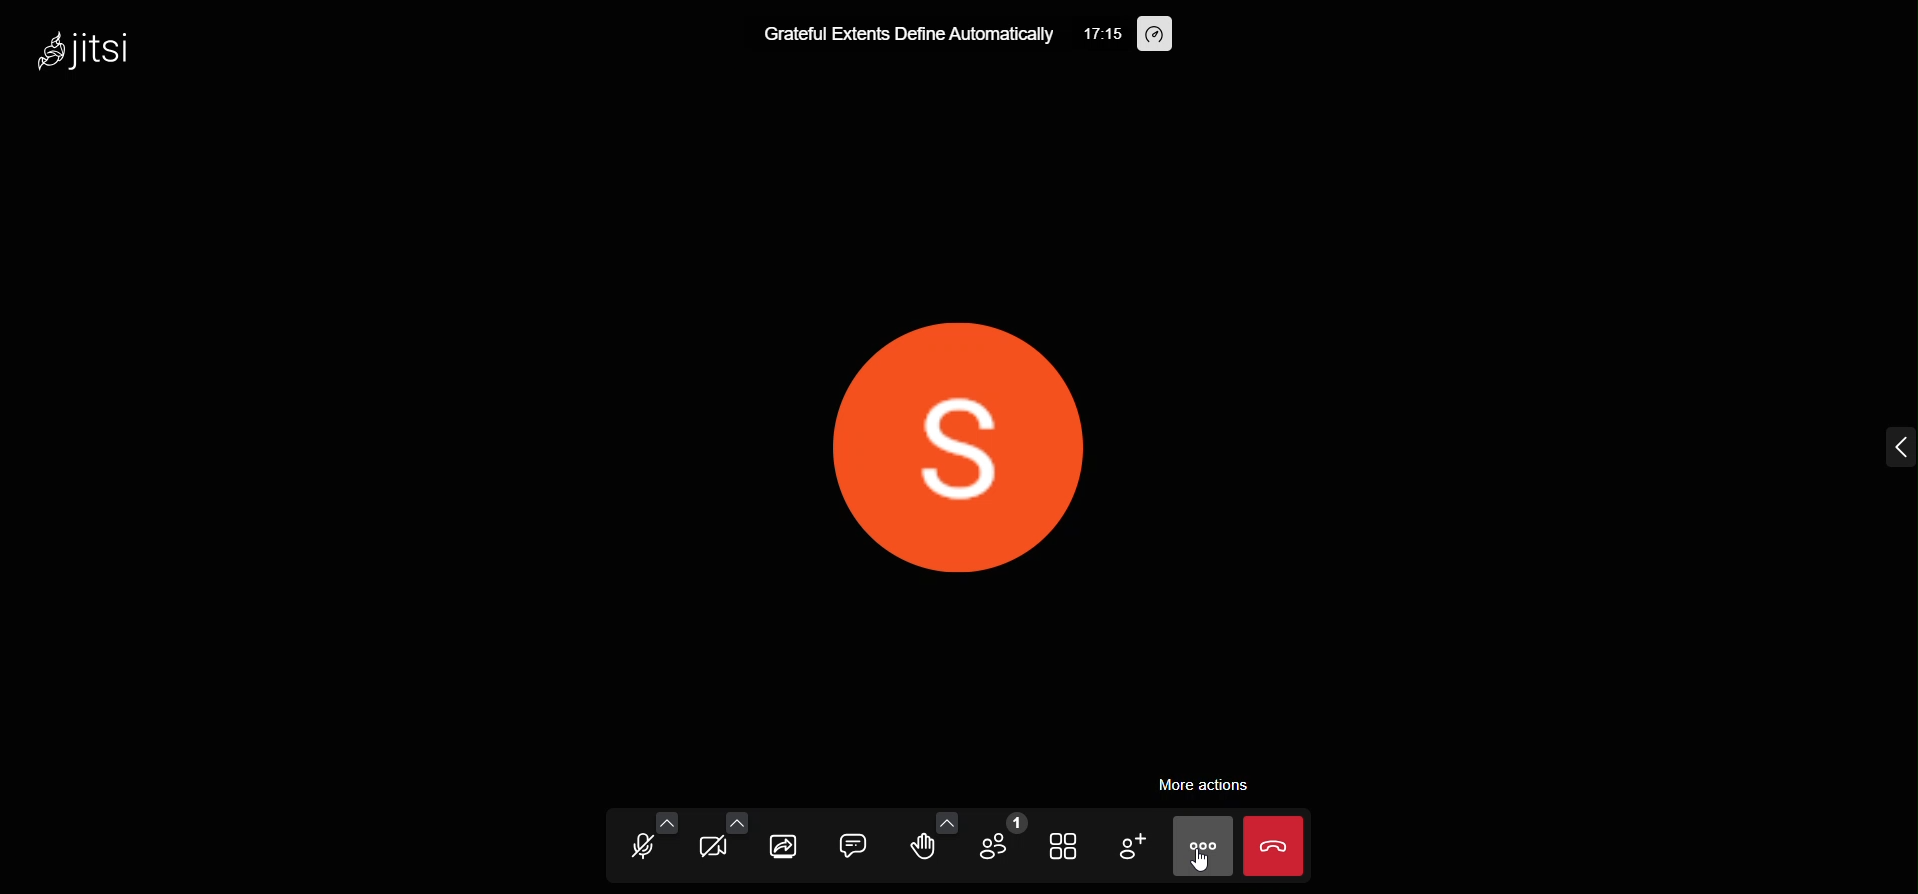  What do you see at coordinates (1201, 785) in the screenshot?
I see `more actions` at bounding box center [1201, 785].